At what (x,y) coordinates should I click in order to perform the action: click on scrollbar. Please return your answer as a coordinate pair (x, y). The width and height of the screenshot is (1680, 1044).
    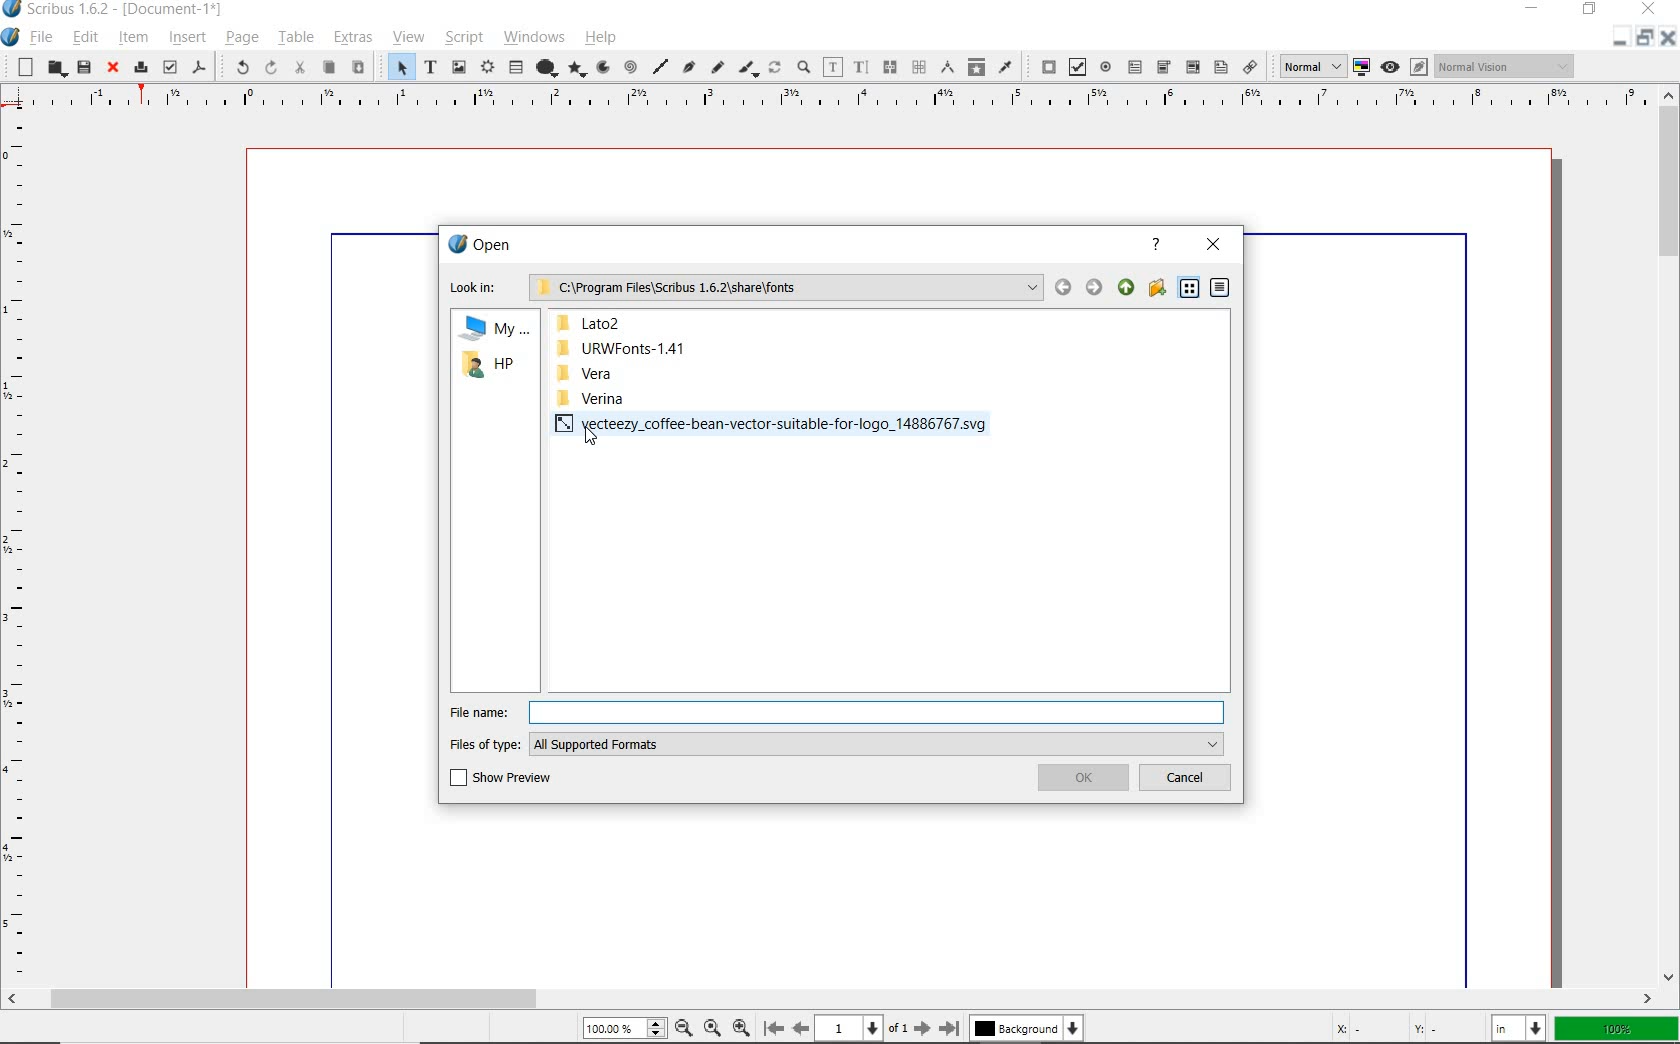
    Looking at the image, I should click on (830, 1001).